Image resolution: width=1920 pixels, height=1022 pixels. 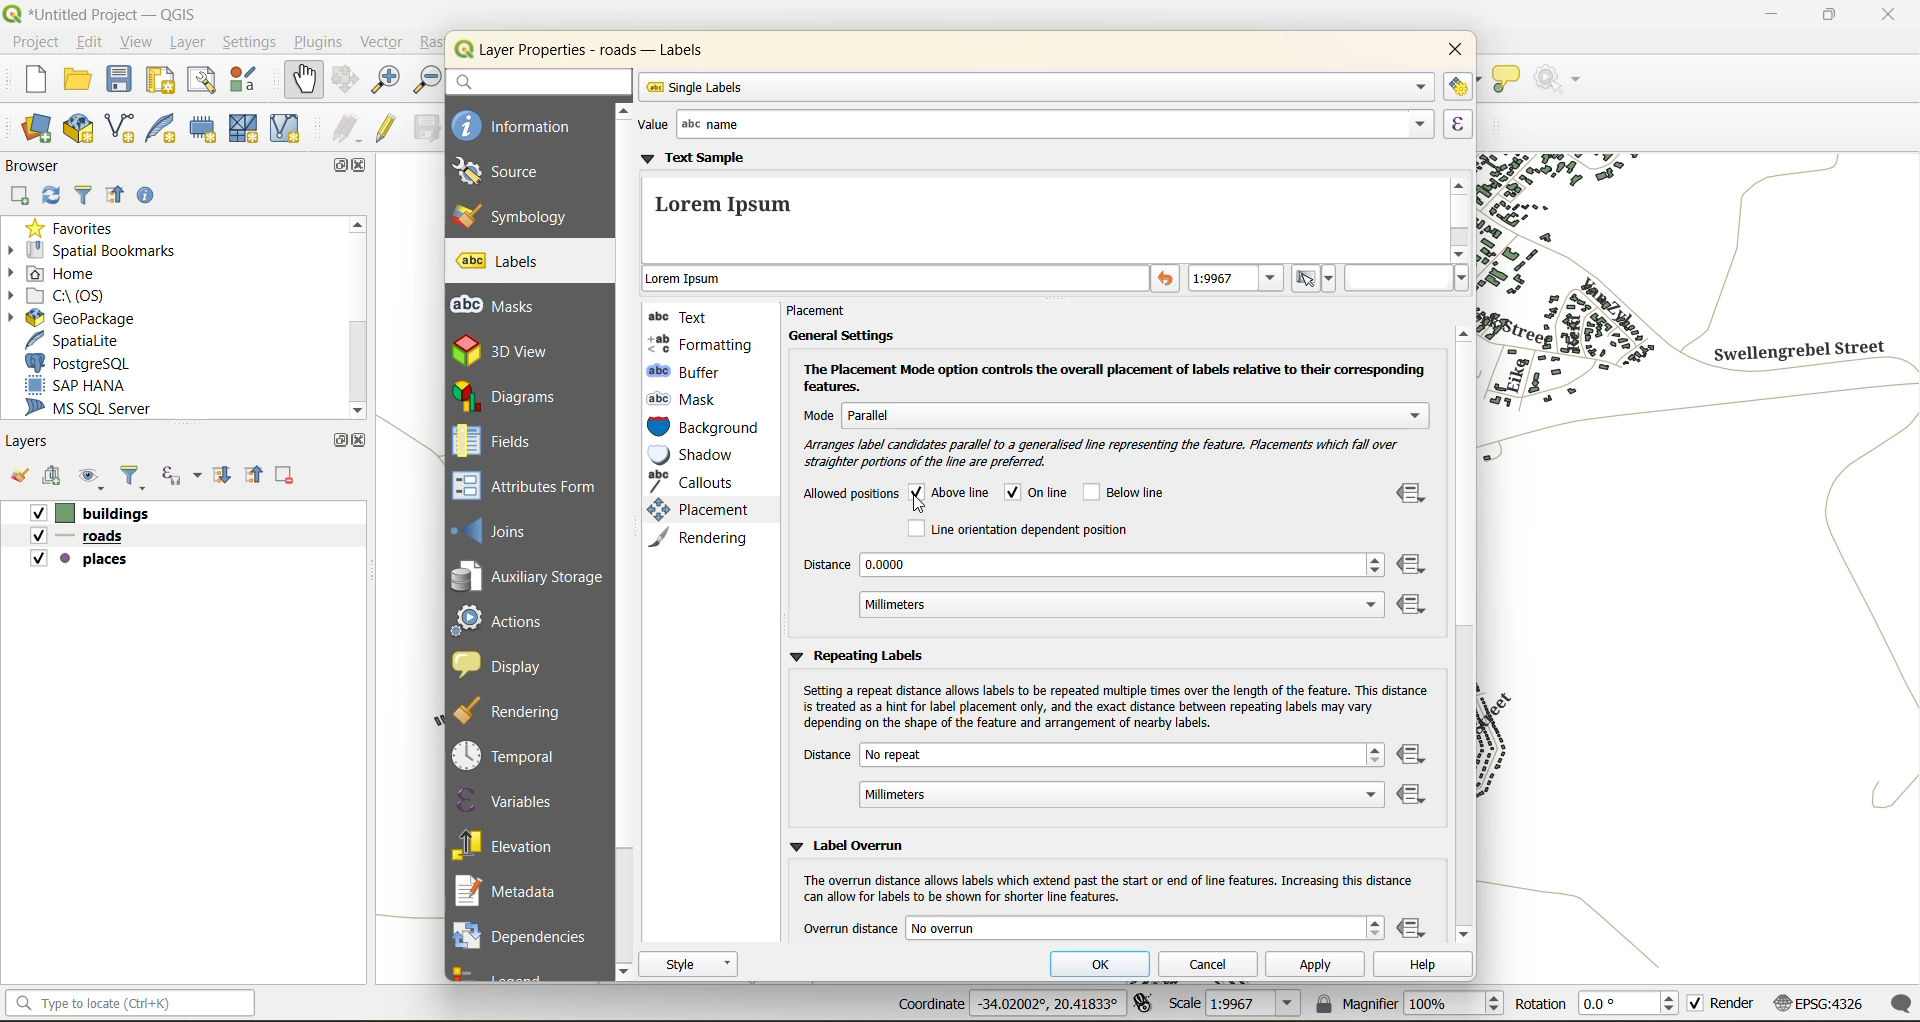 I want to click on remove, so click(x=283, y=478).